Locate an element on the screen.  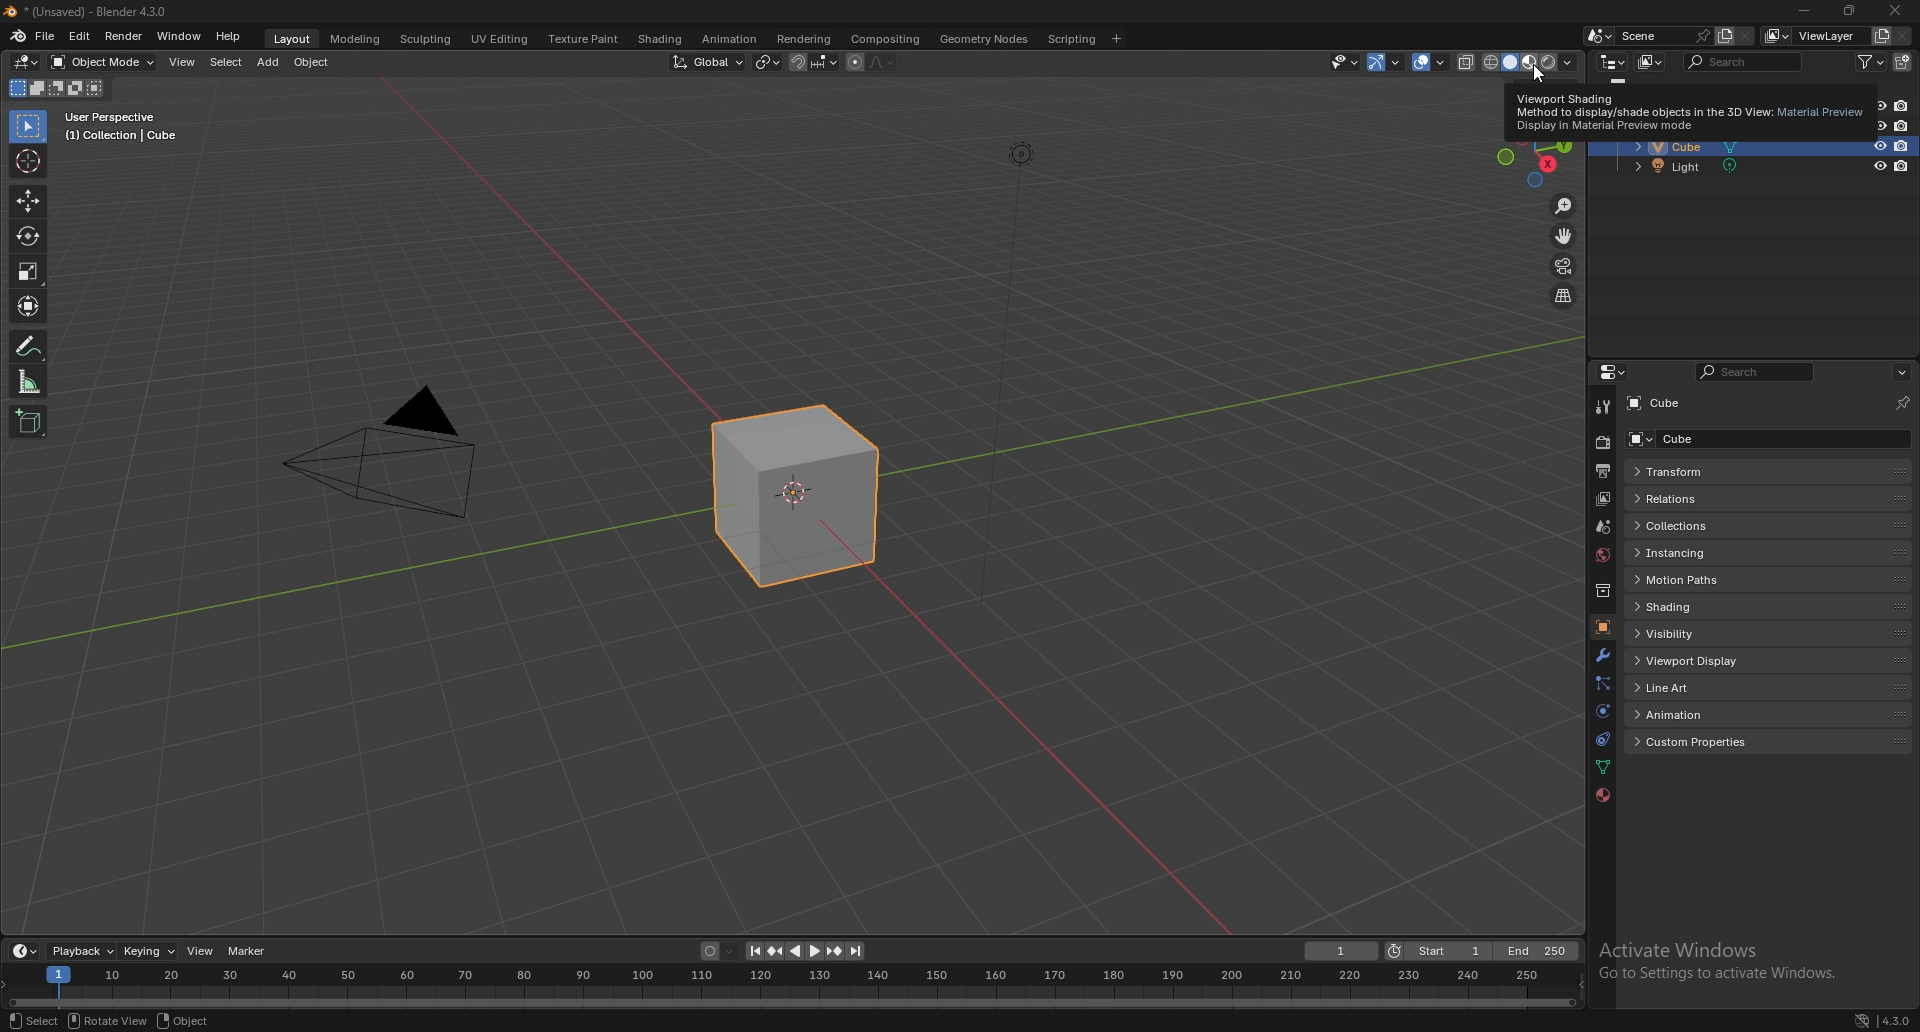
custom properties is located at coordinates (1710, 742).